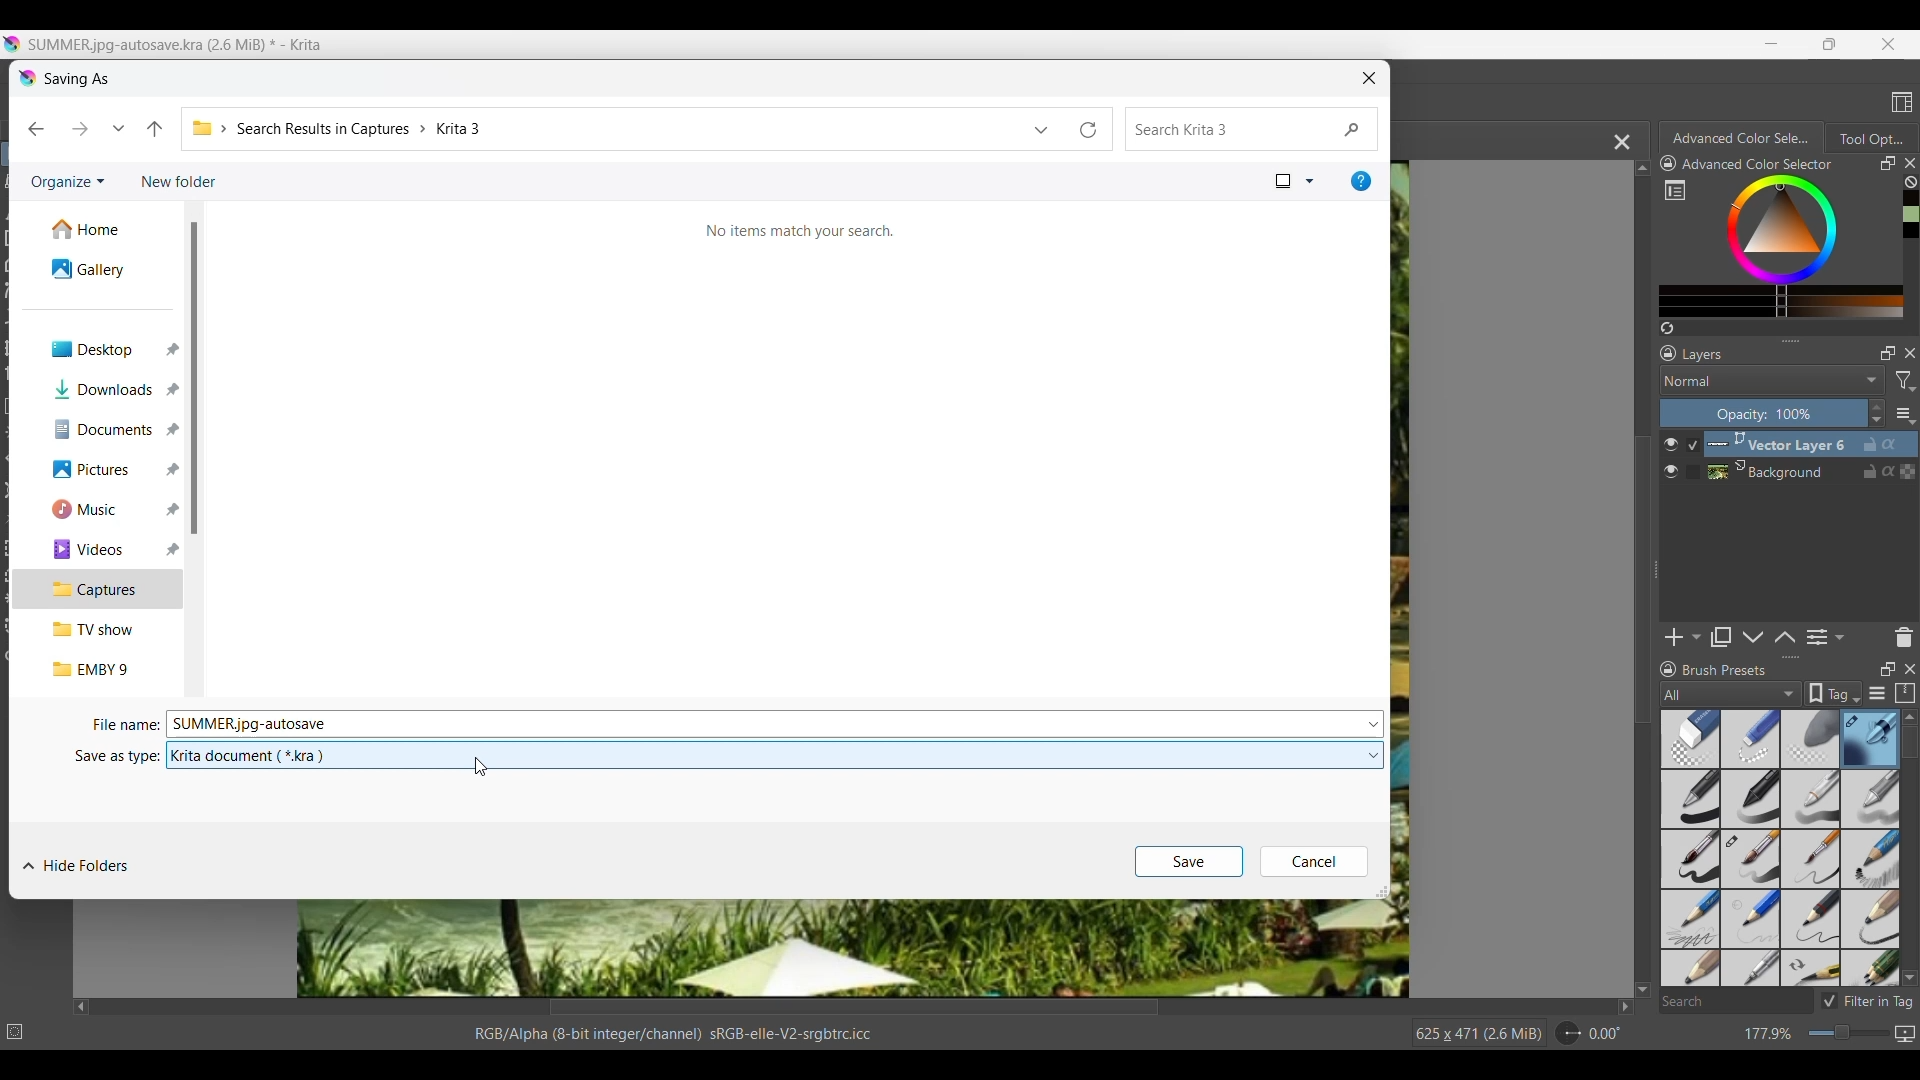 Image resolution: width=1920 pixels, height=1080 pixels. What do you see at coordinates (101, 230) in the screenshot?
I see `Home folder` at bounding box center [101, 230].